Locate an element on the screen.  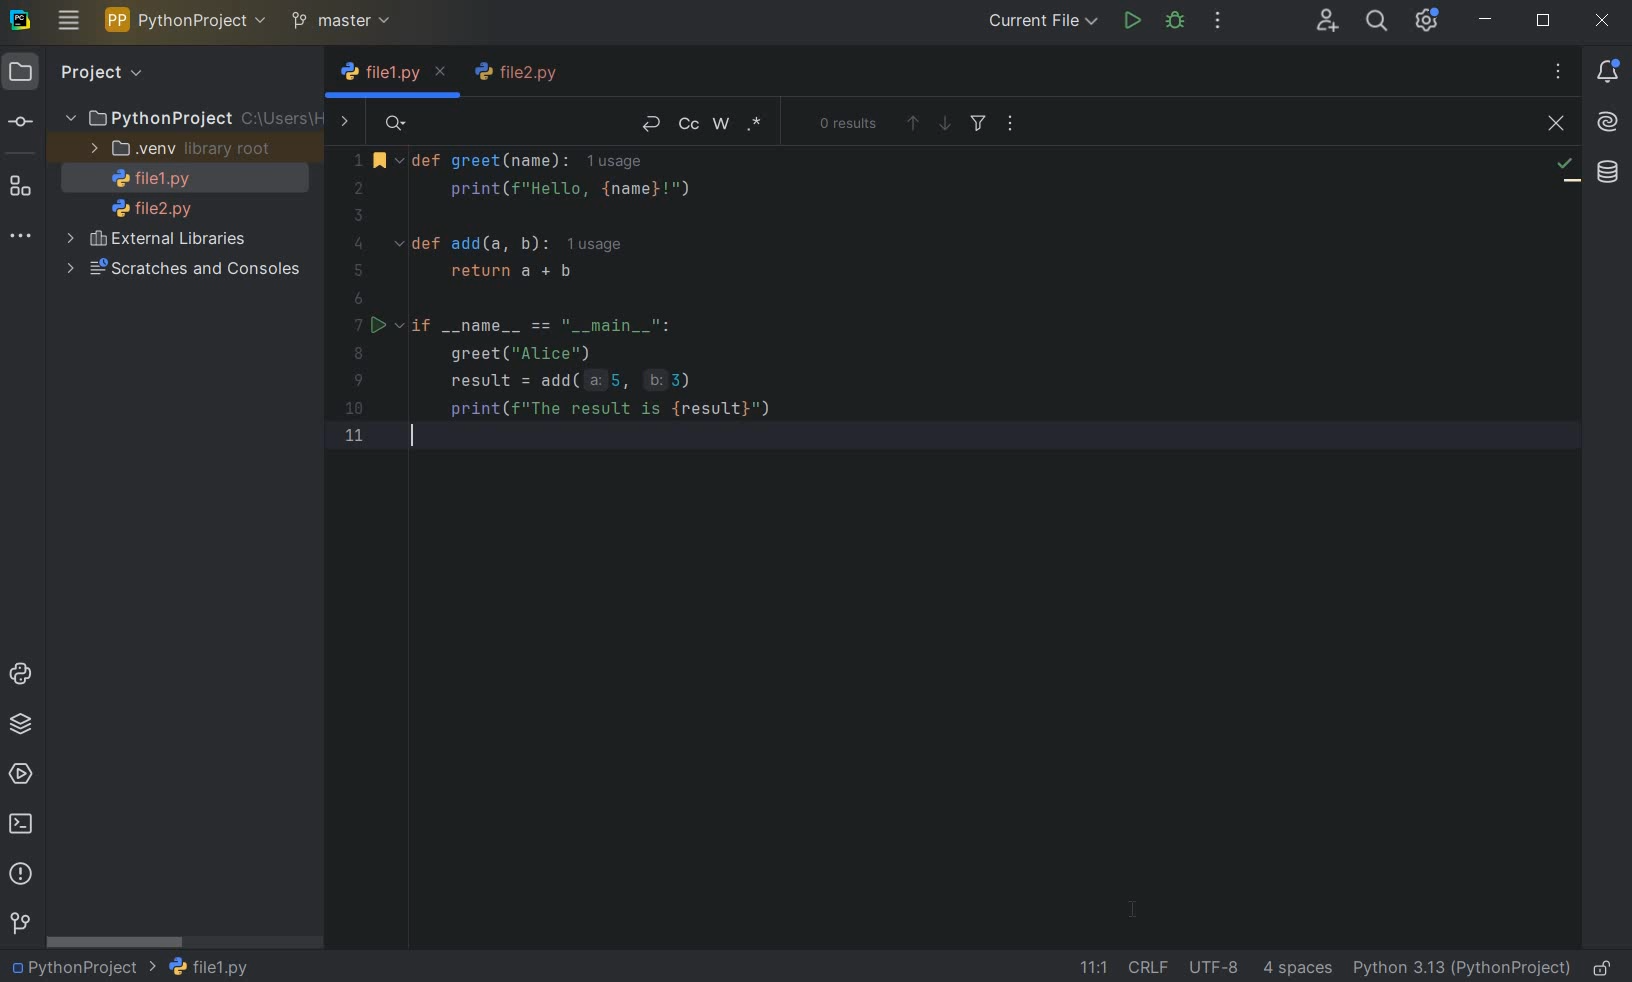
NEW LINE is located at coordinates (650, 124).